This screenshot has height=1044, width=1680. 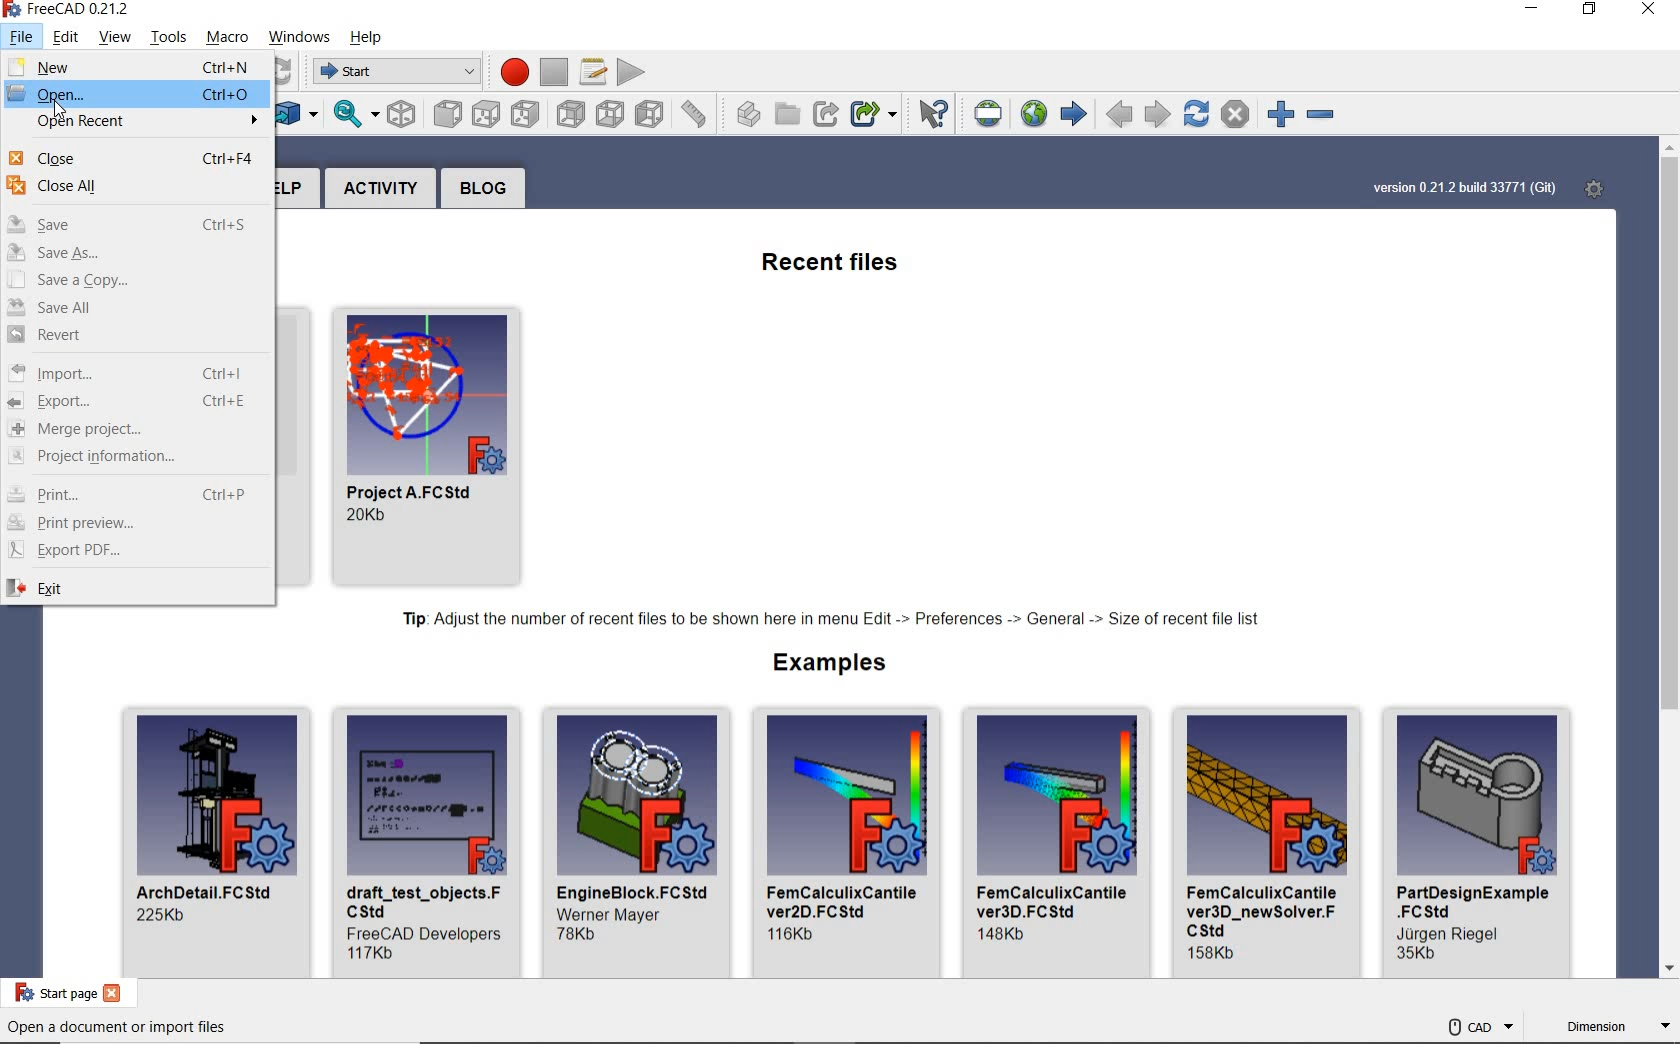 I want to click on LEFT, so click(x=649, y=110).